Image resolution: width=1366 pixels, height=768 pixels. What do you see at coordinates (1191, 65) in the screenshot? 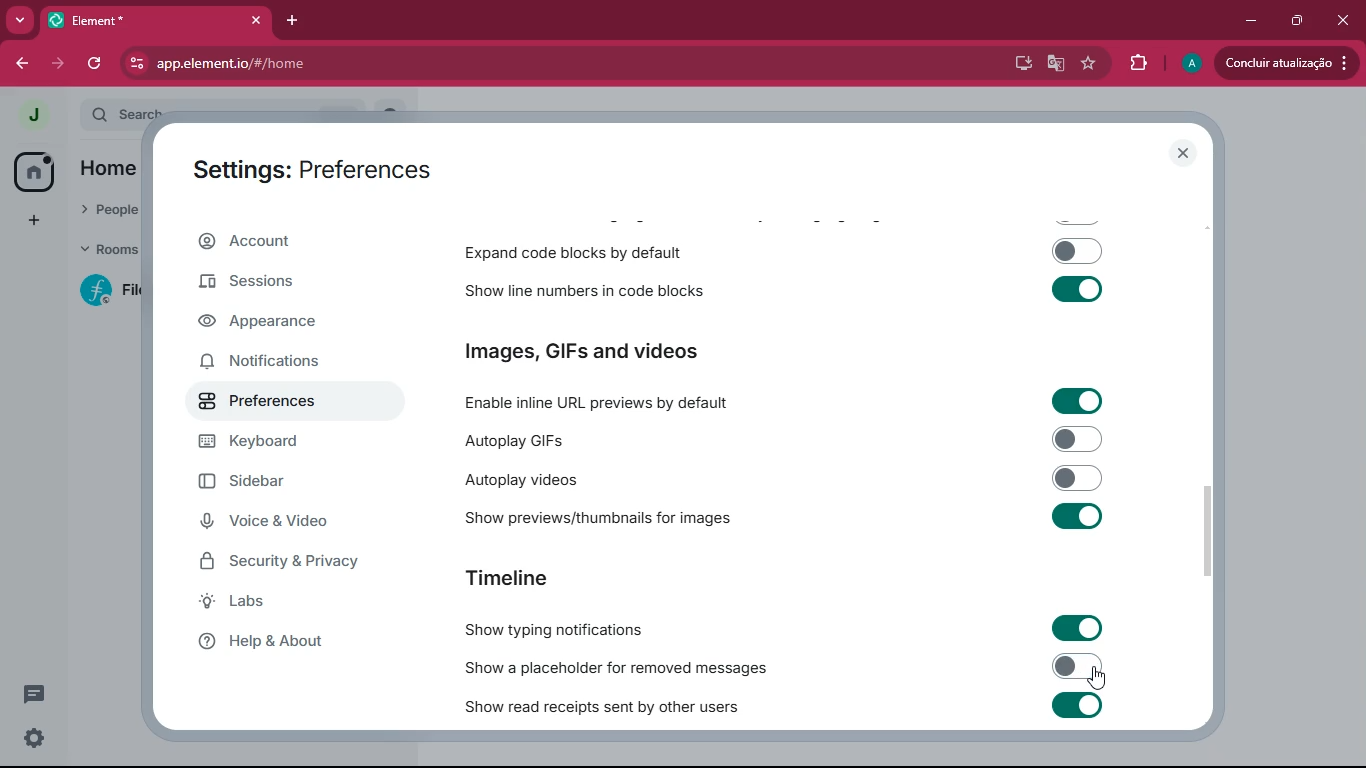
I see `profile picture` at bounding box center [1191, 65].